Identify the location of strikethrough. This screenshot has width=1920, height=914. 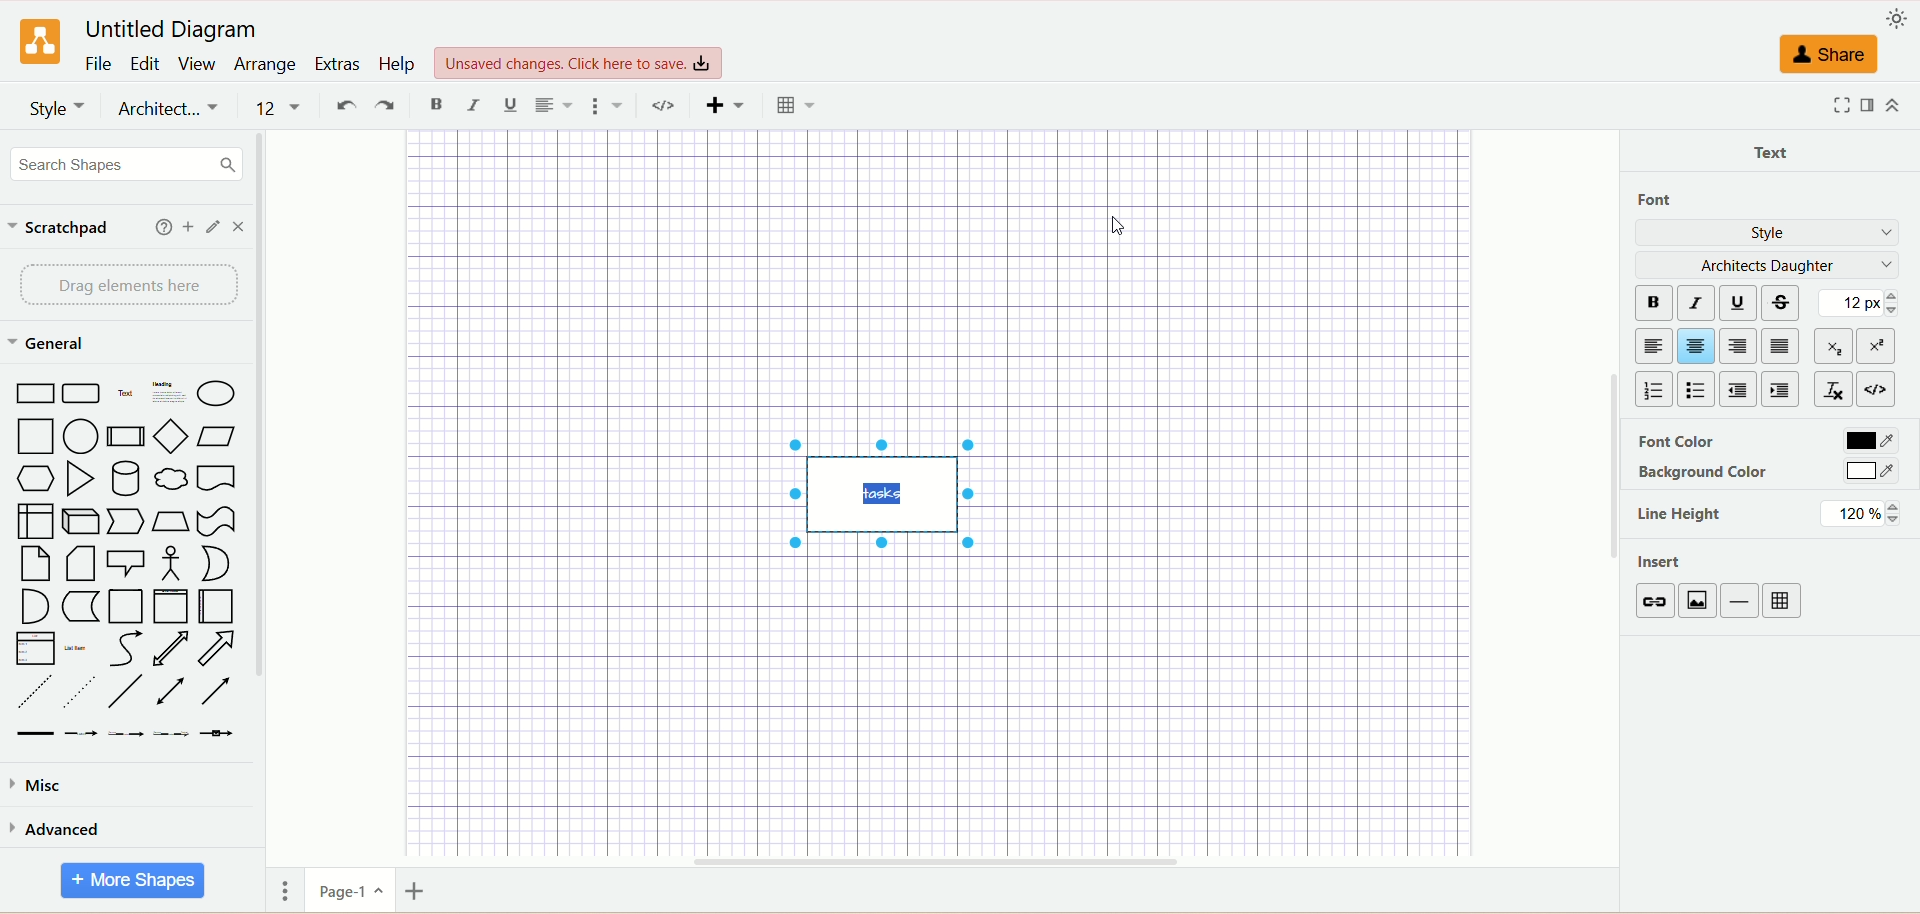
(1785, 300).